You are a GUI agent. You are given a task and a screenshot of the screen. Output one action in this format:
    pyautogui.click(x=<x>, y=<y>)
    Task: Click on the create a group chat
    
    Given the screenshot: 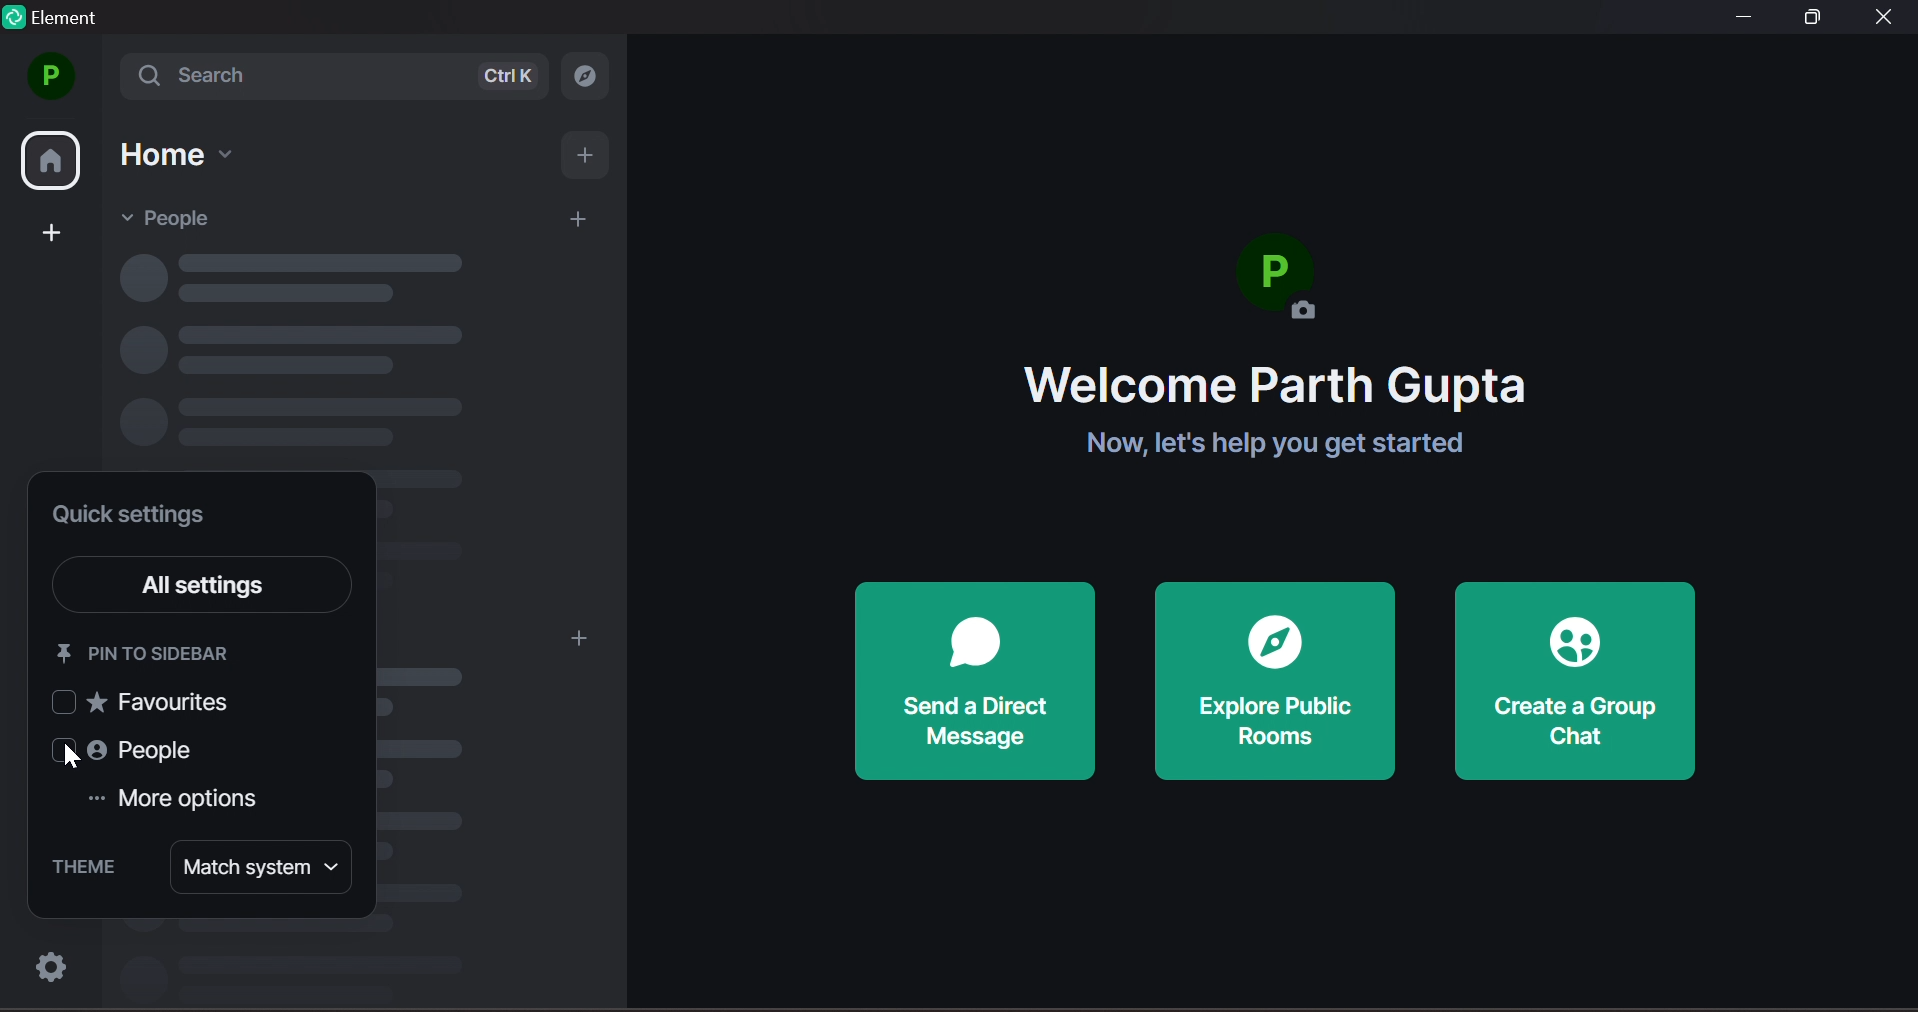 What is the action you would take?
    pyautogui.click(x=1577, y=682)
    